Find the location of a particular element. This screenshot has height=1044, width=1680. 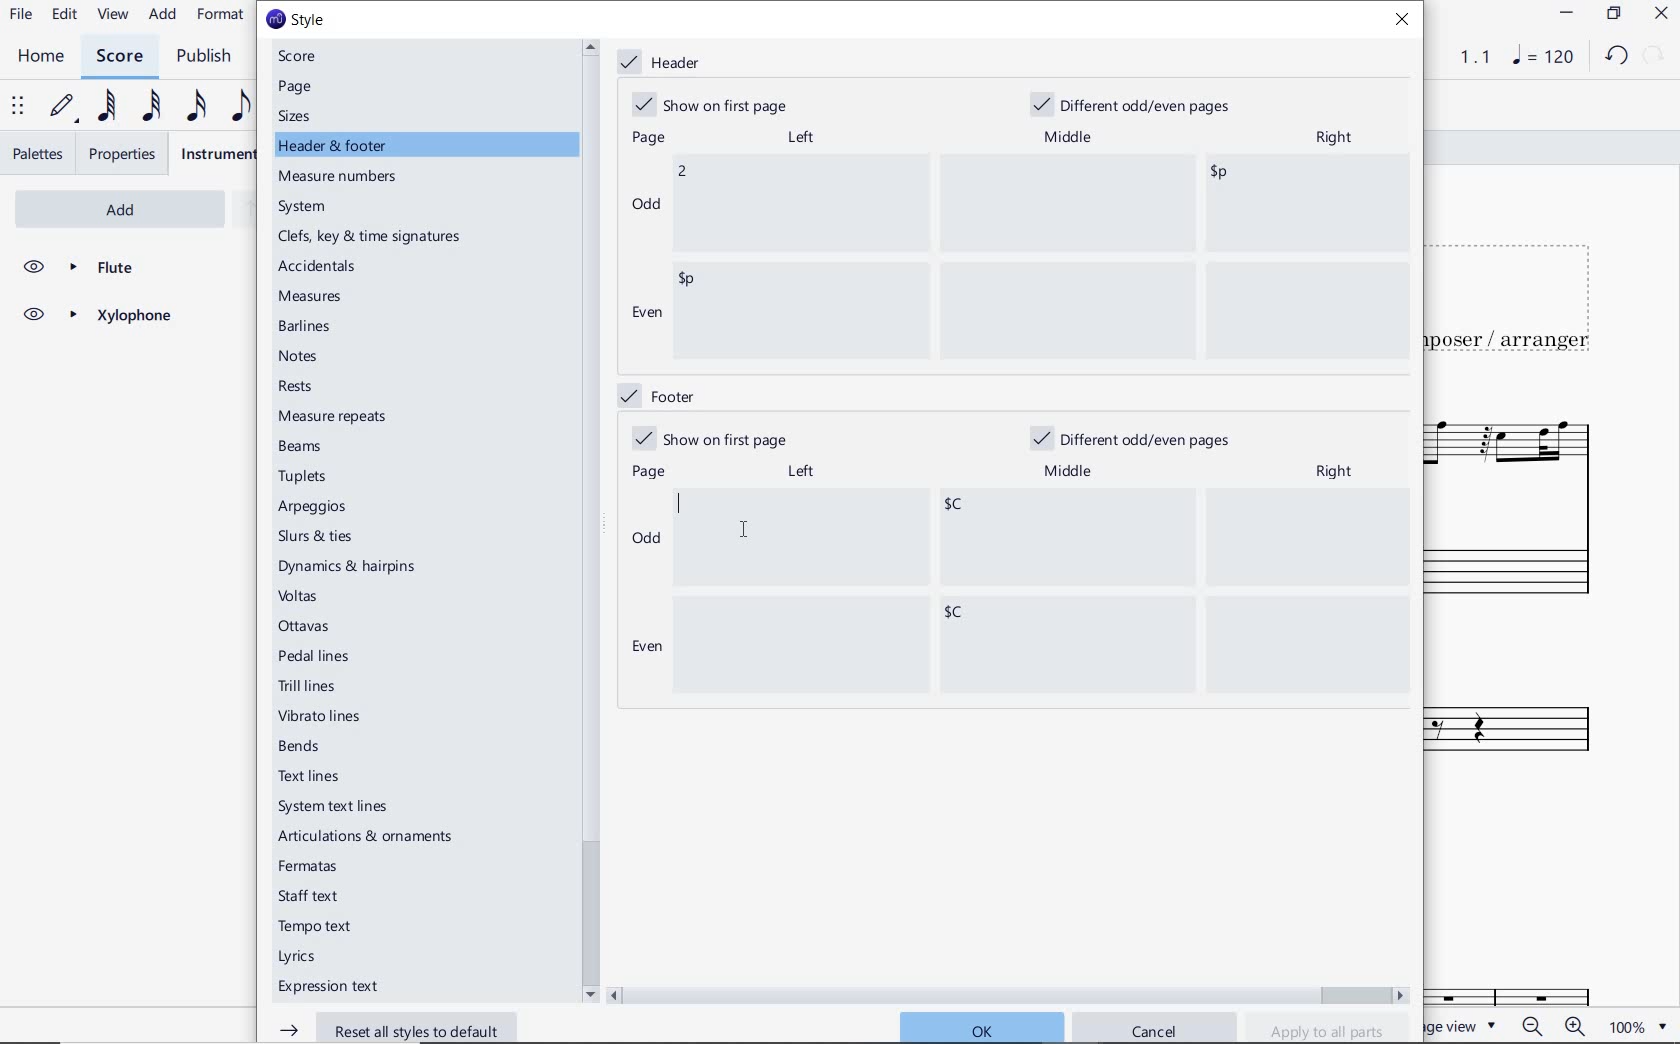

different odd/even pages is located at coordinates (1138, 102).